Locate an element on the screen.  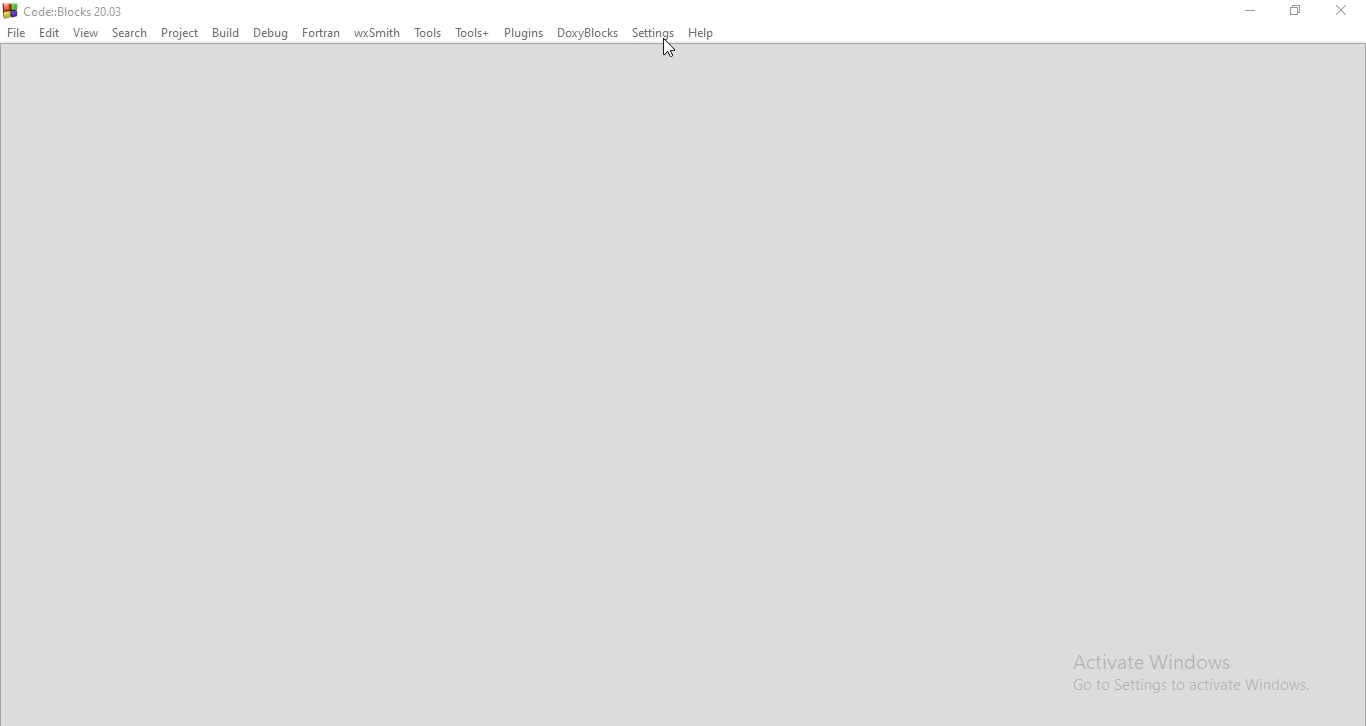
Build is located at coordinates (226, 31).